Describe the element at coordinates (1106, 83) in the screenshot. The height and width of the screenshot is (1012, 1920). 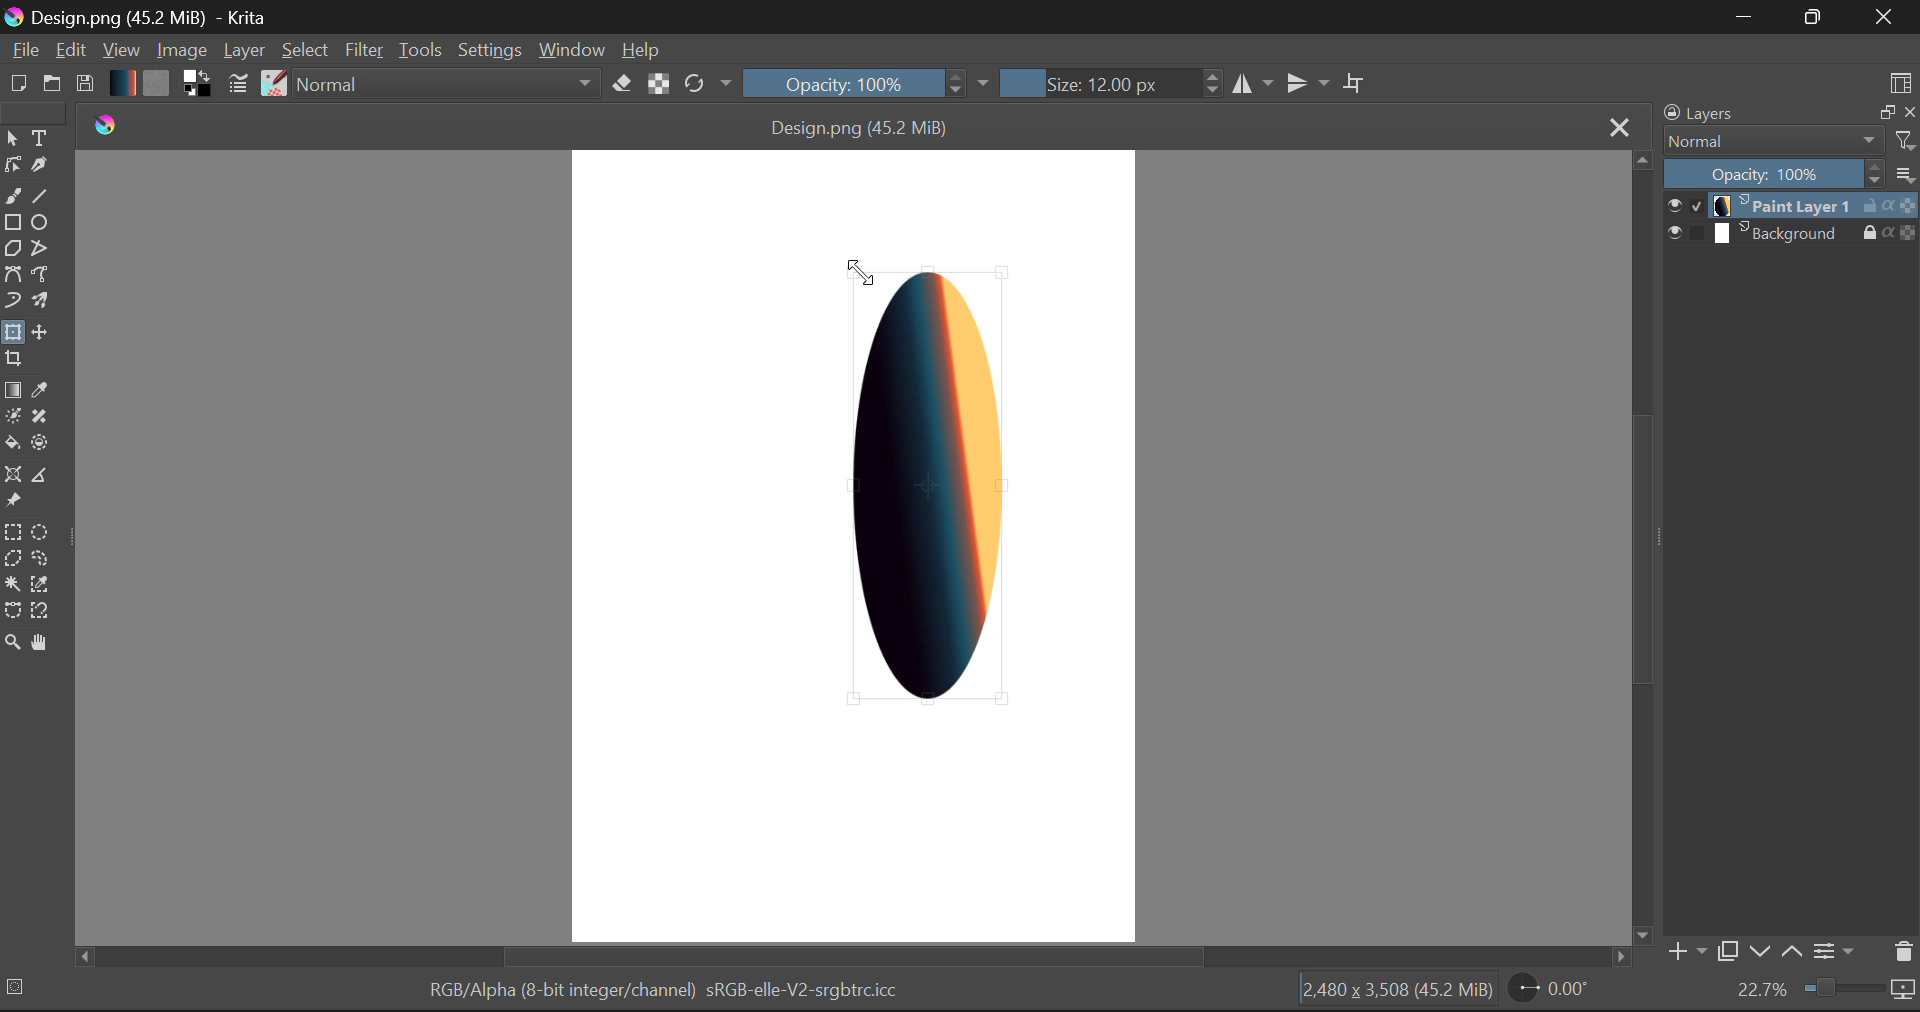
I see `Brush Size` at that location.